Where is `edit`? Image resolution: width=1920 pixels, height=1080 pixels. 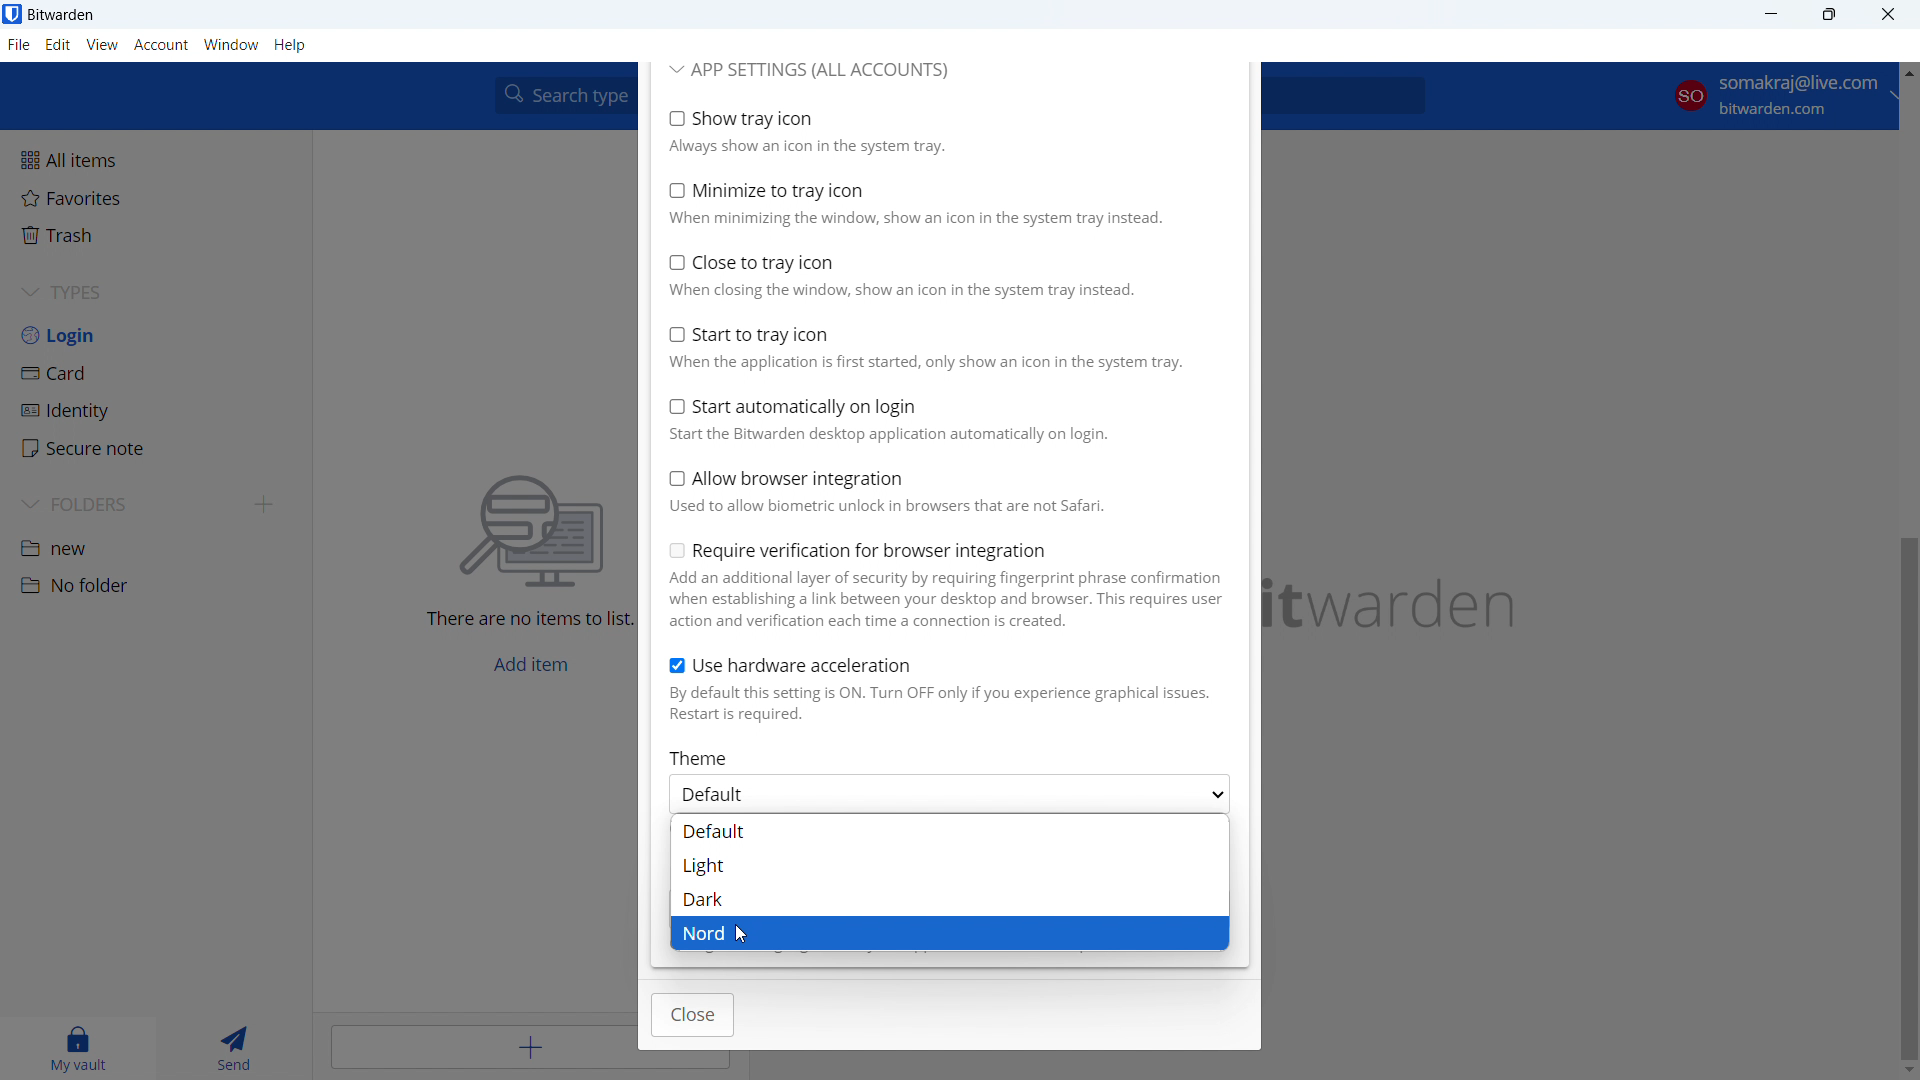 edit is located at coordinates (59, 45).